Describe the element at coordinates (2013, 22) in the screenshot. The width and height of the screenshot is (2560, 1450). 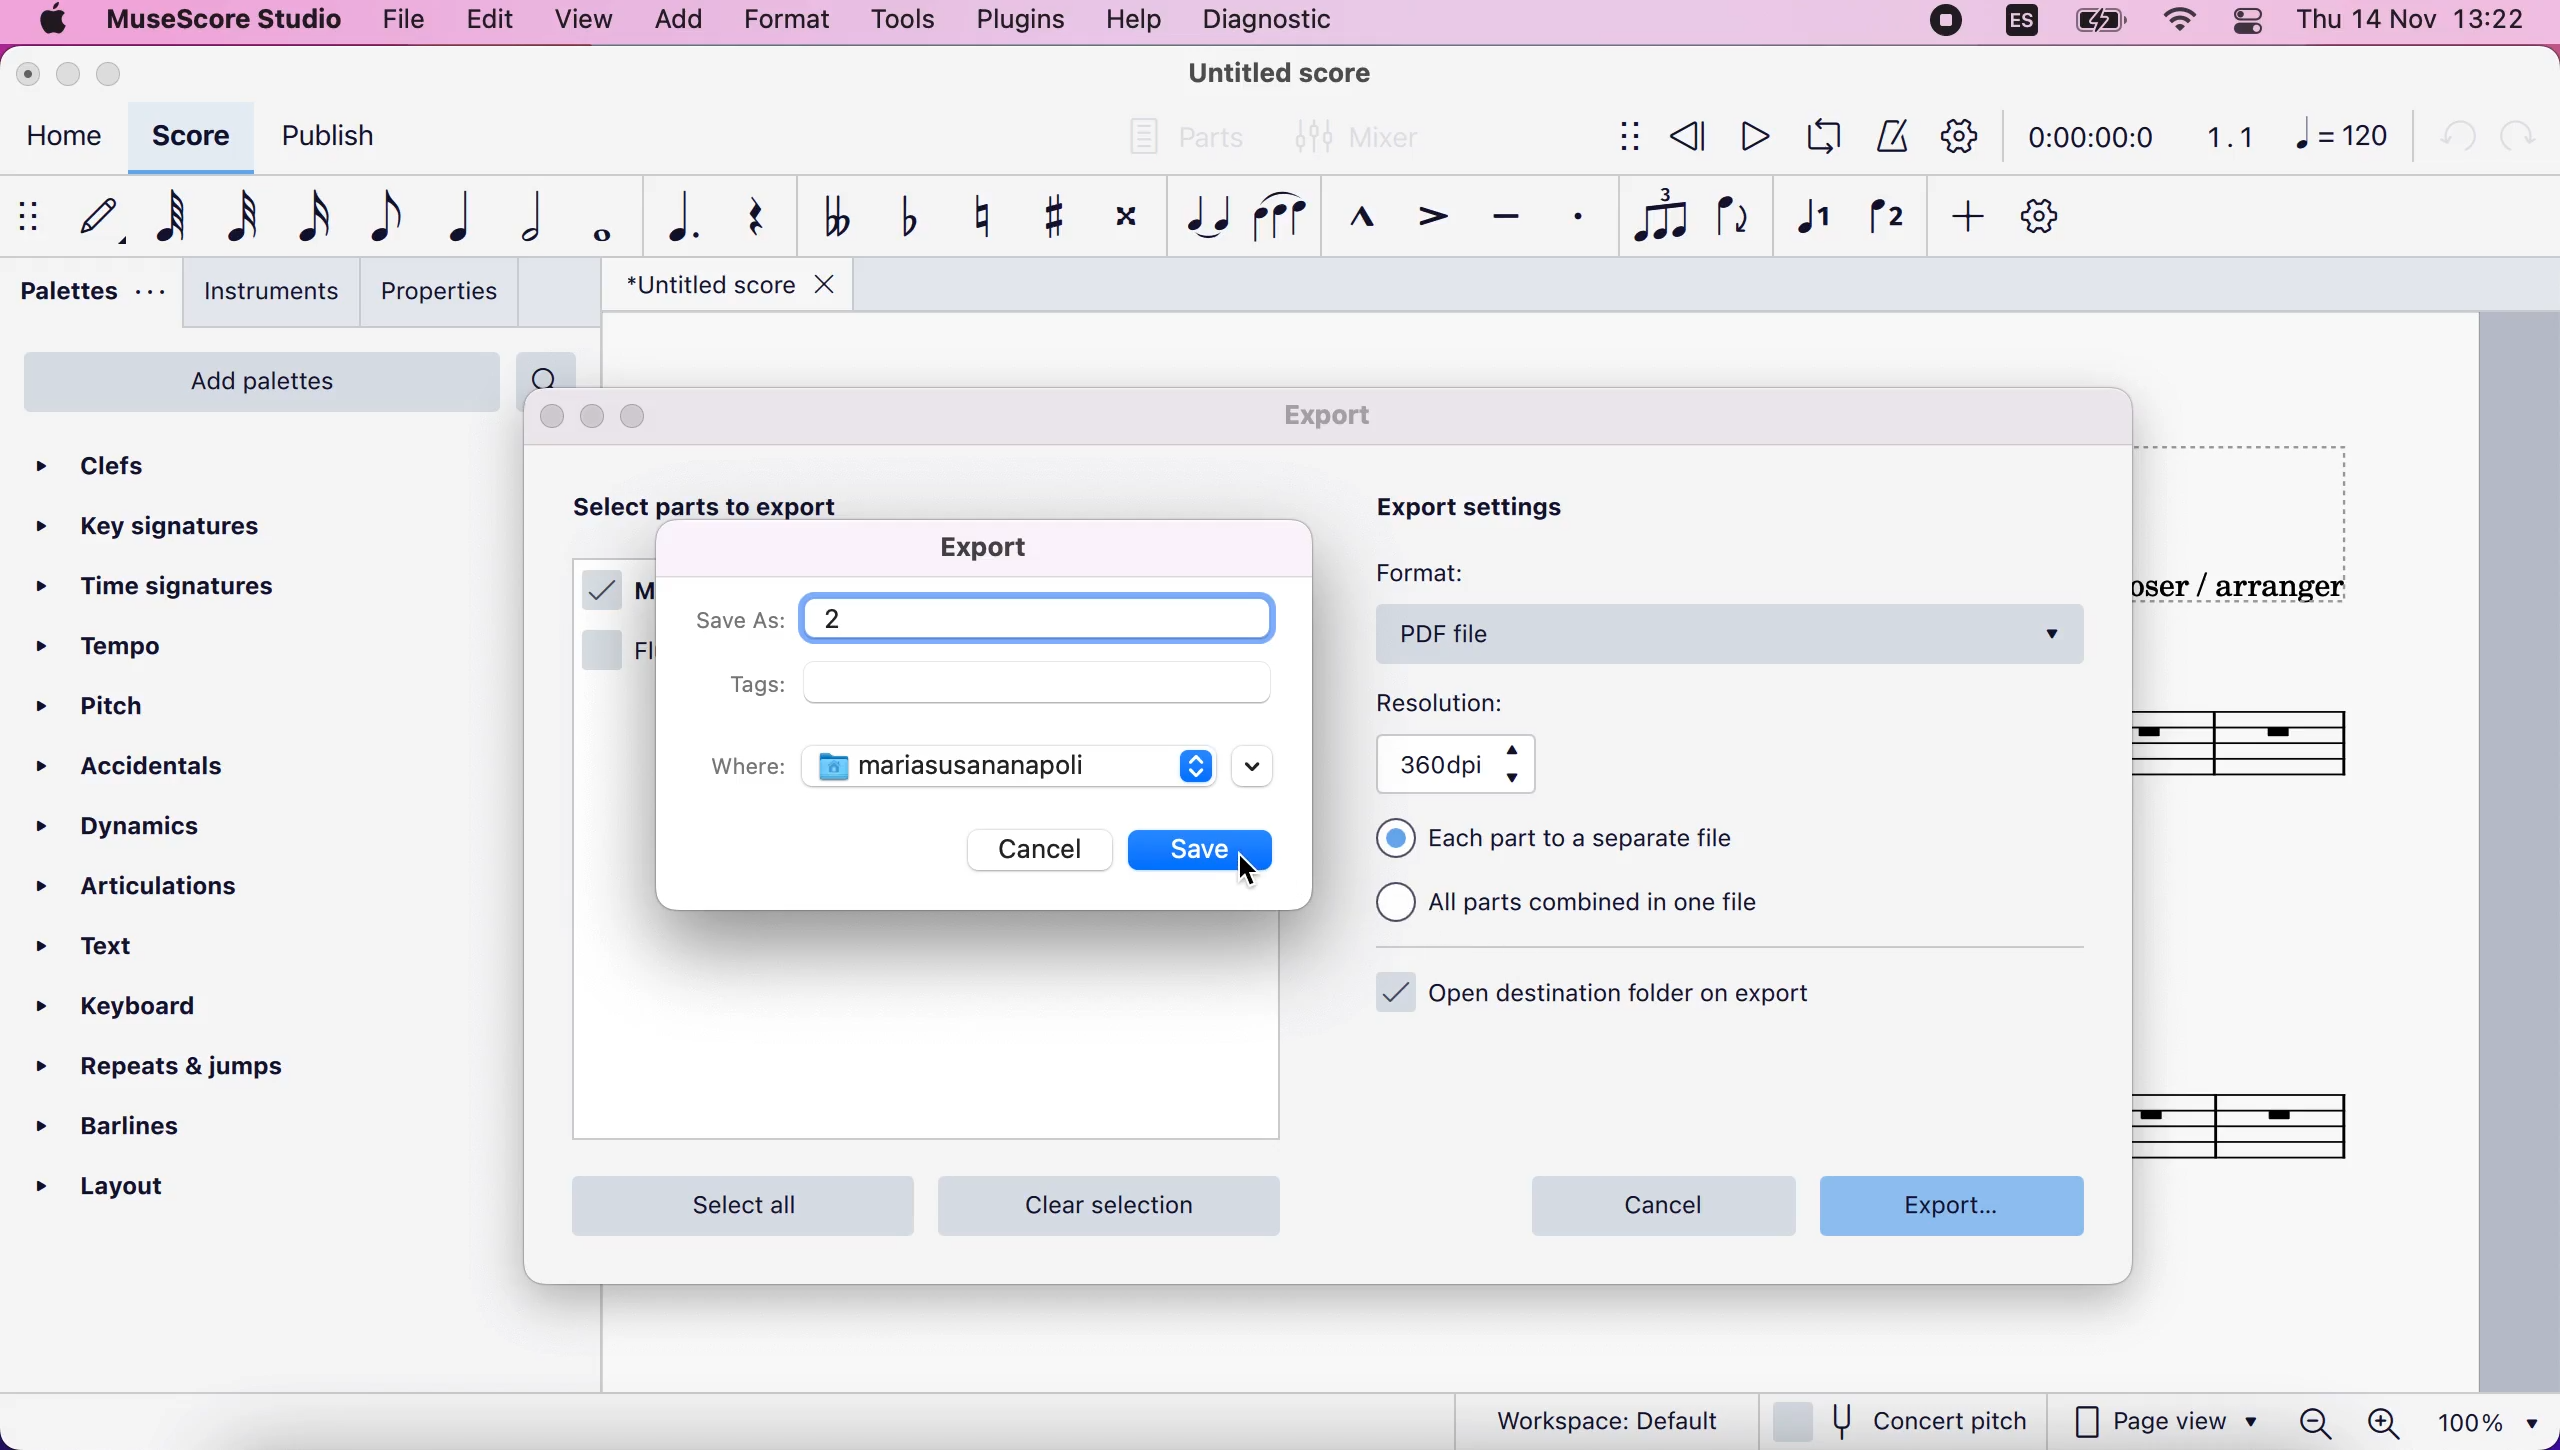
I see `language` at that location.